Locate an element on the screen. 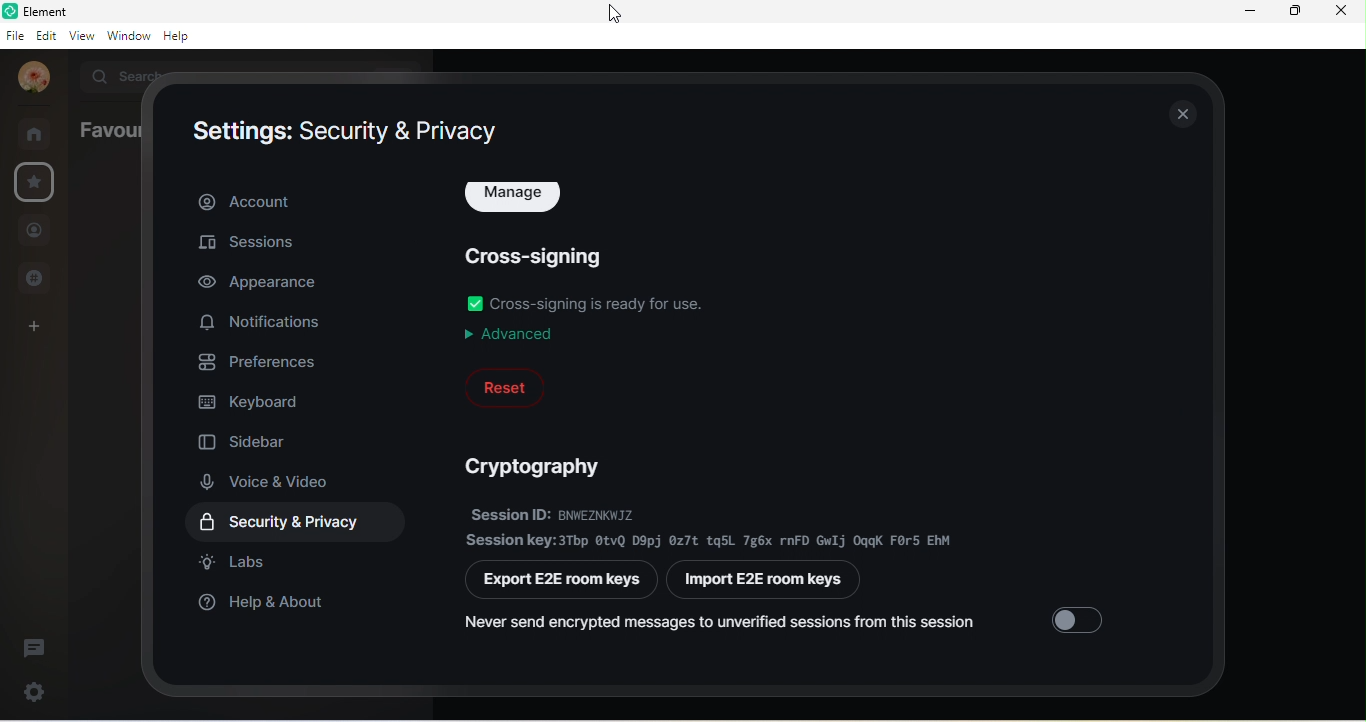 This screenshot has height=722, width=1366. preferences is located at coordinates (263, 360).